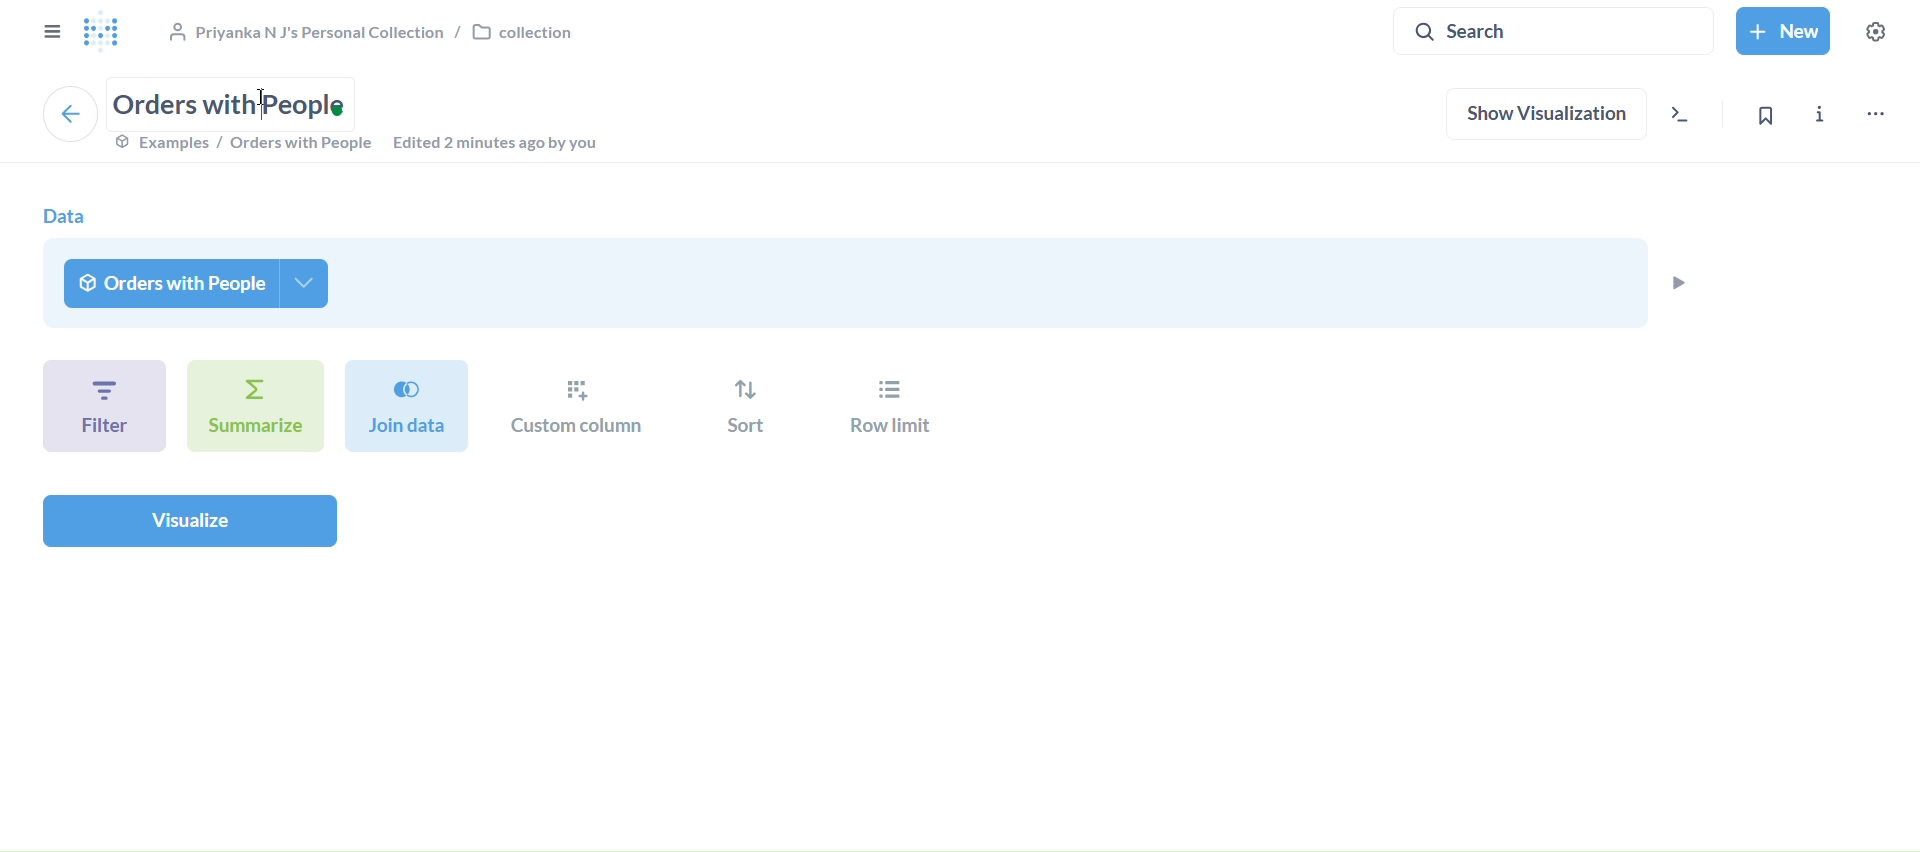  What do you see at coordinates (408, 404) in the screenshot?
I see `join data` at bounding box center [408, 404].